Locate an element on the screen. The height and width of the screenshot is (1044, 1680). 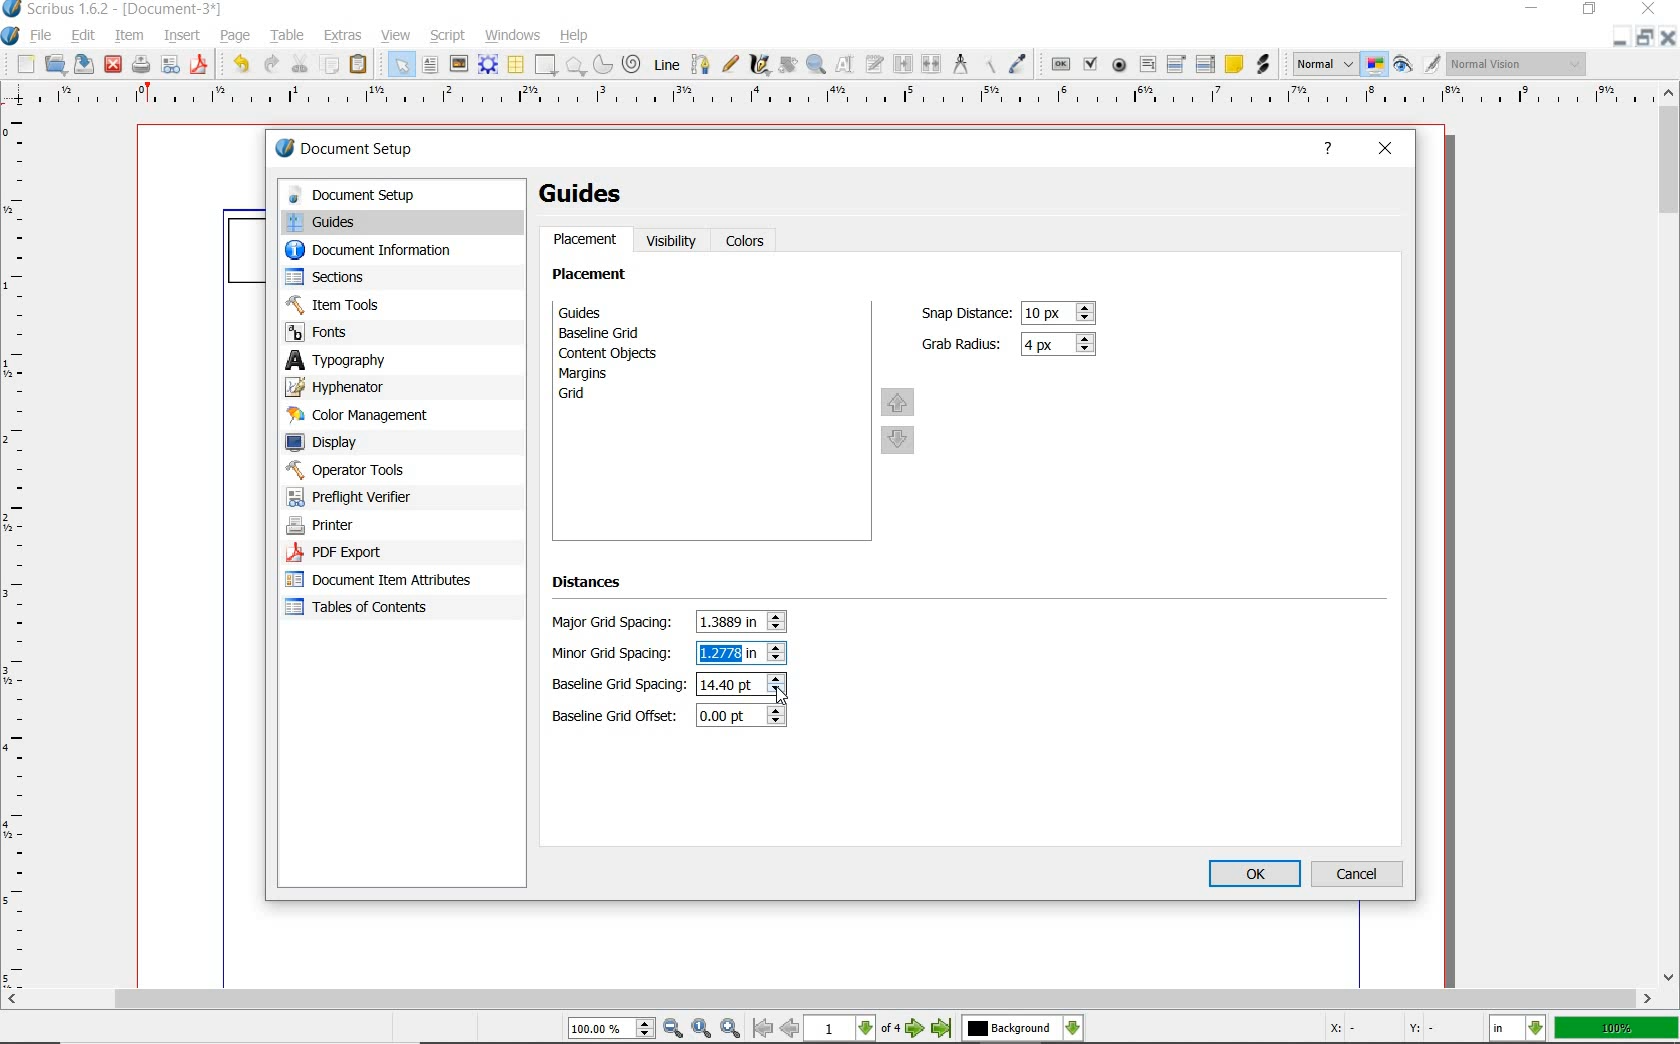
pdf-export is located at coordinates (379, 553).